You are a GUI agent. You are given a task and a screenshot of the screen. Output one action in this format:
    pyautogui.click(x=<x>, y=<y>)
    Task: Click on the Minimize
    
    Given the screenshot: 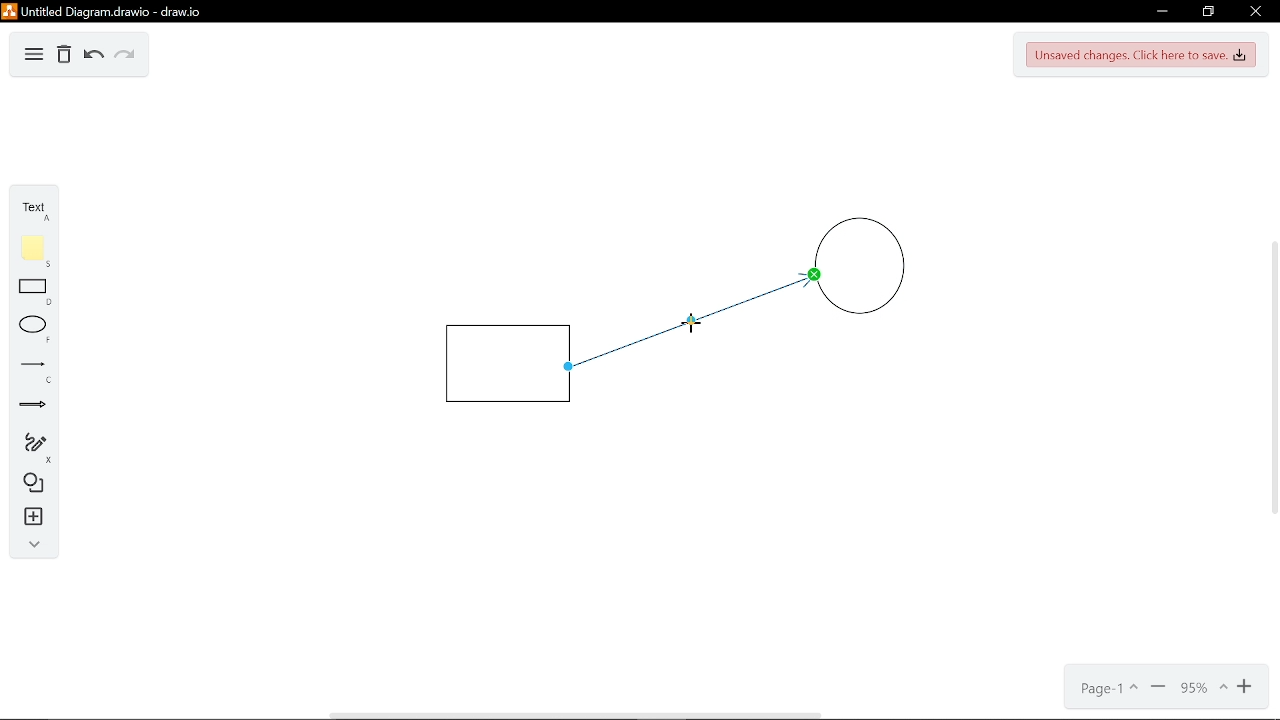 What is the action you would take?
    pyautogui.click(x=1162, y=11)
    